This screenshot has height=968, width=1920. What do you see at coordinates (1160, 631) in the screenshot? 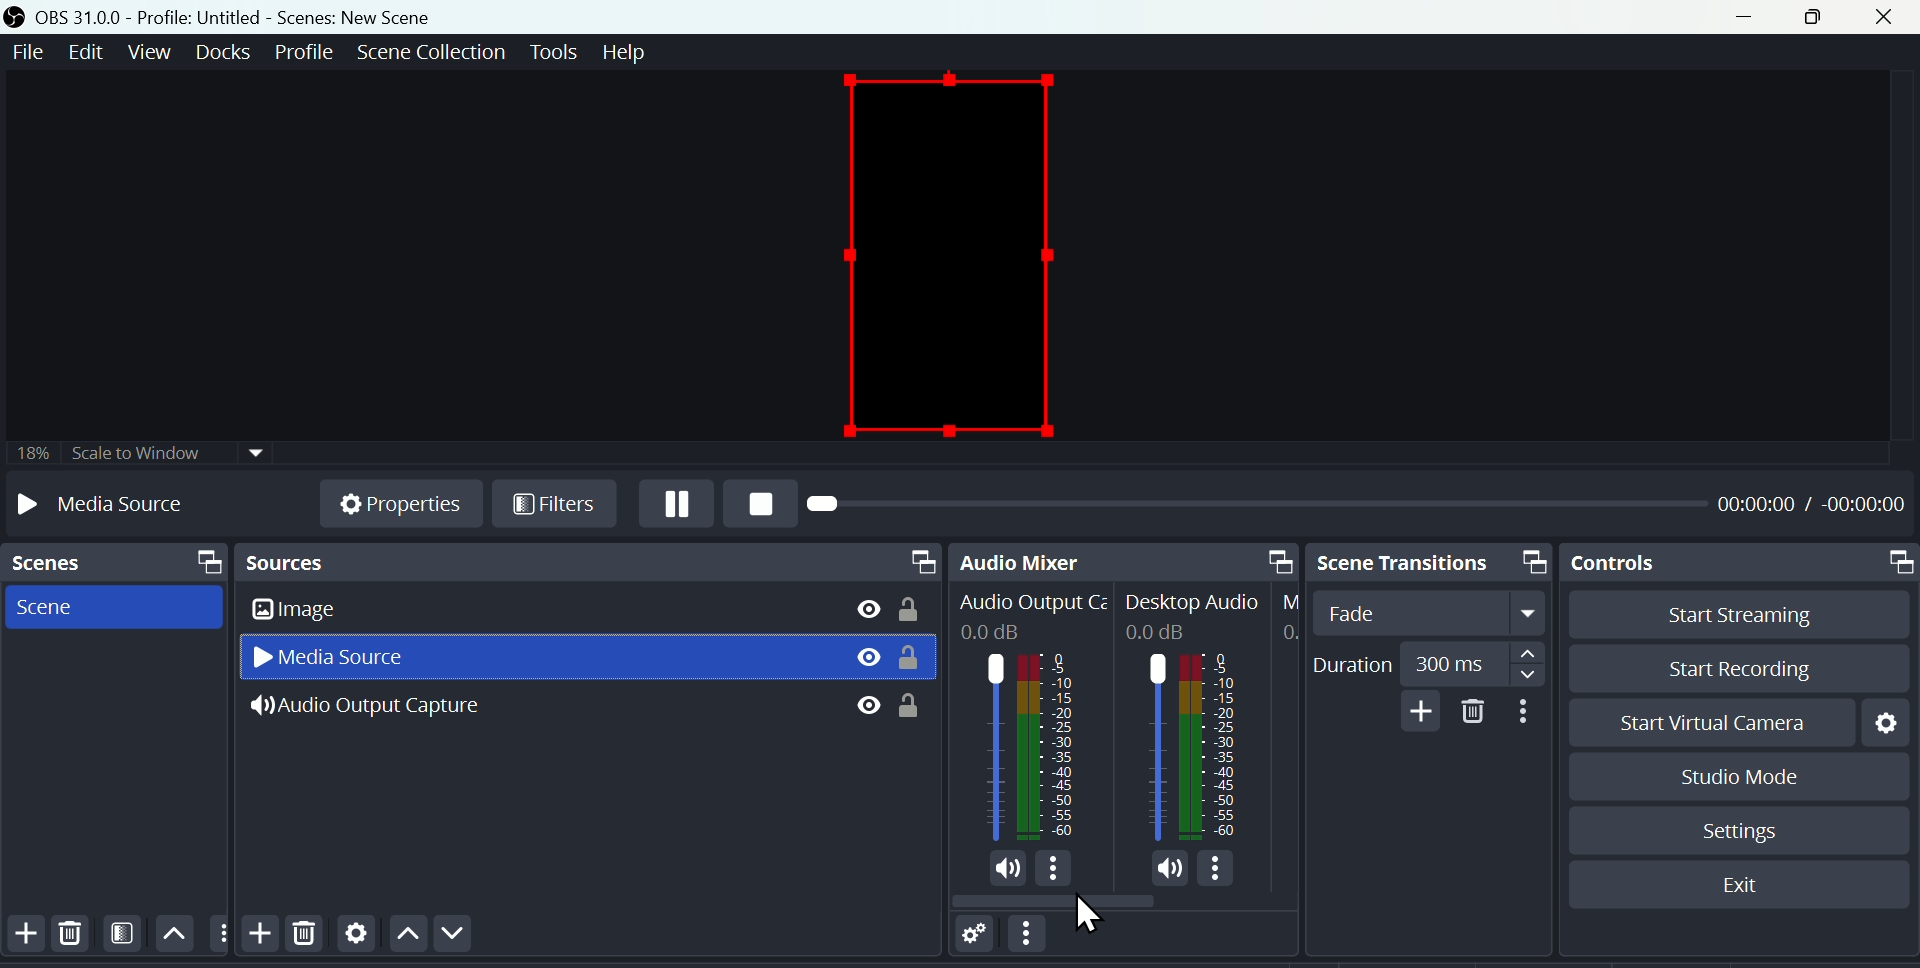
I see `0.0dB` at bounding box center [1160, 631].